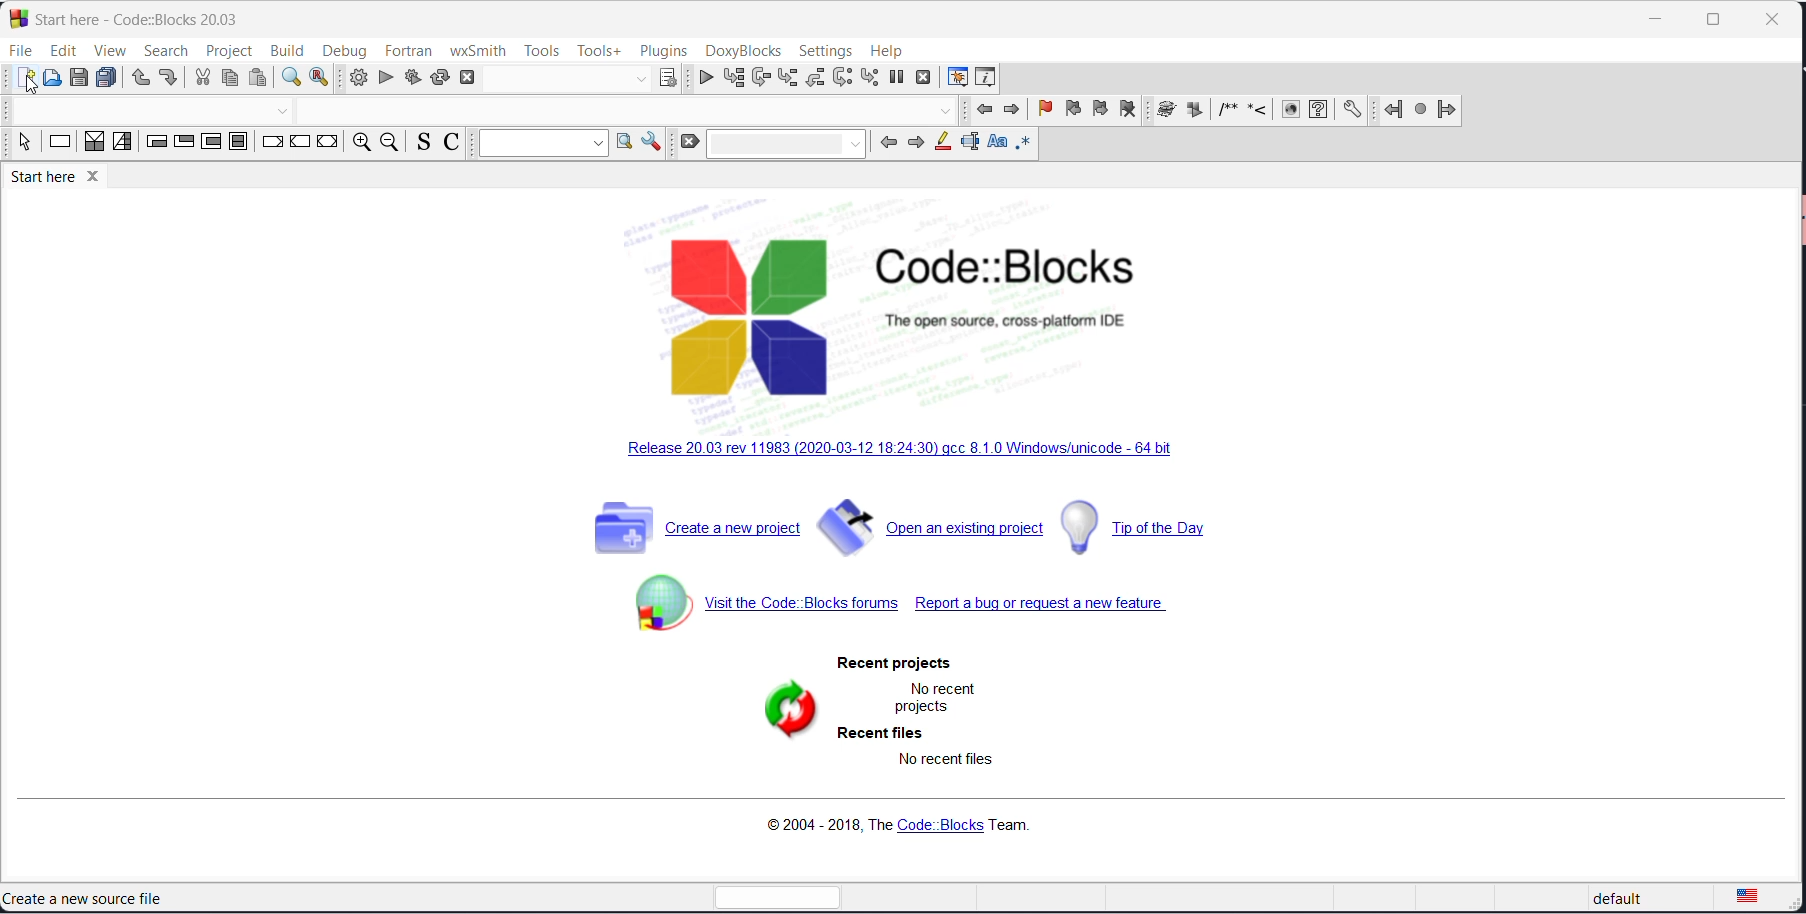 Image resolution: width=1806 pixels, height=914 pixels. What do you see at coordinates (1044, 604) in the screenshot?
I see `Report a bug or request a new feature` at bounding box center [1044, 604].